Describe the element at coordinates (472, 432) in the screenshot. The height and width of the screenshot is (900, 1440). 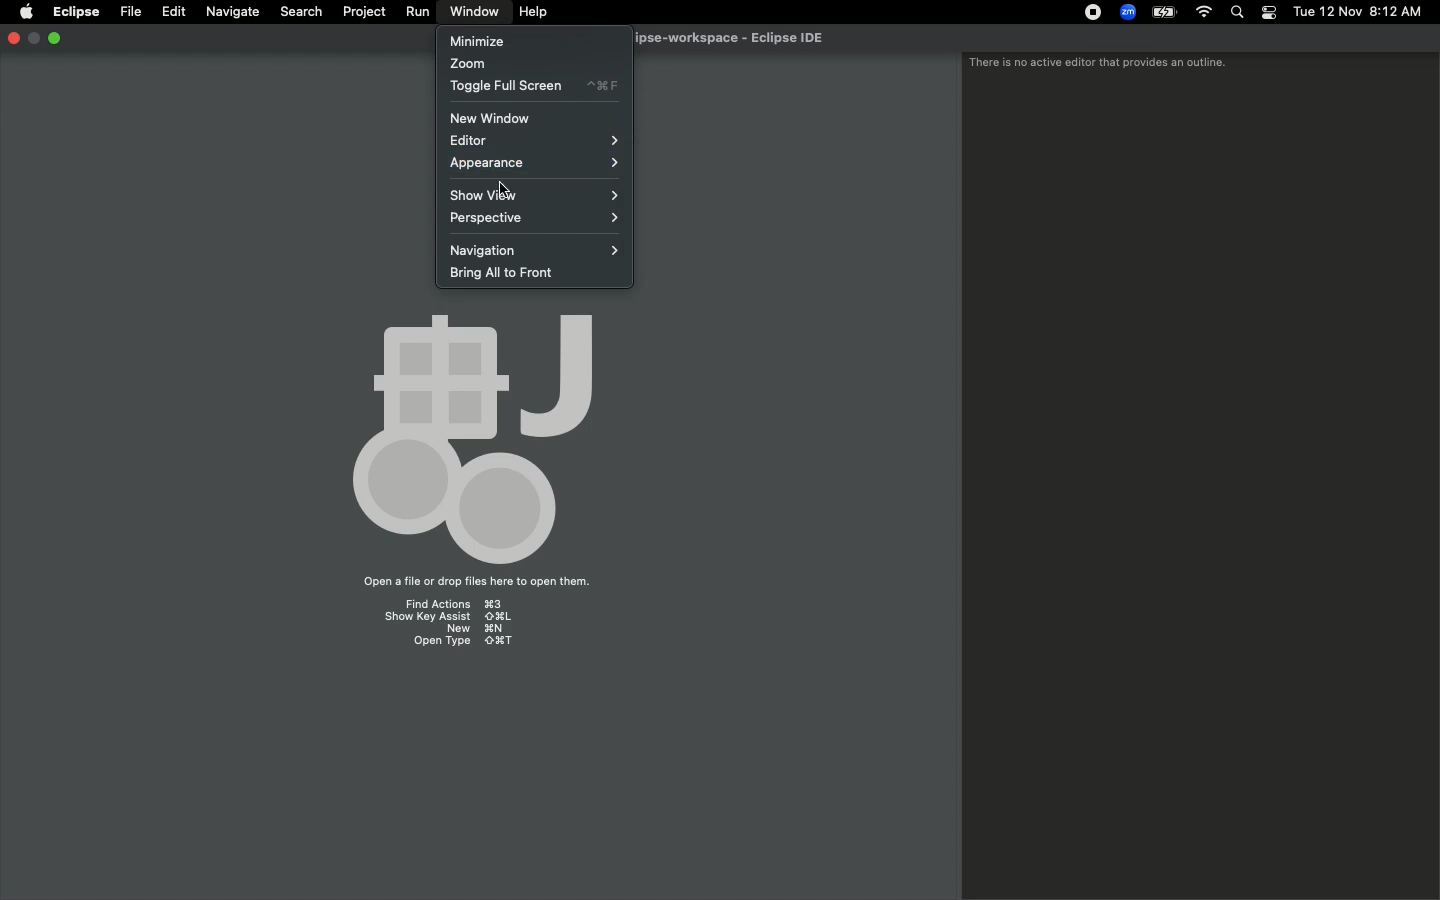
I see `Emblem` at that location.